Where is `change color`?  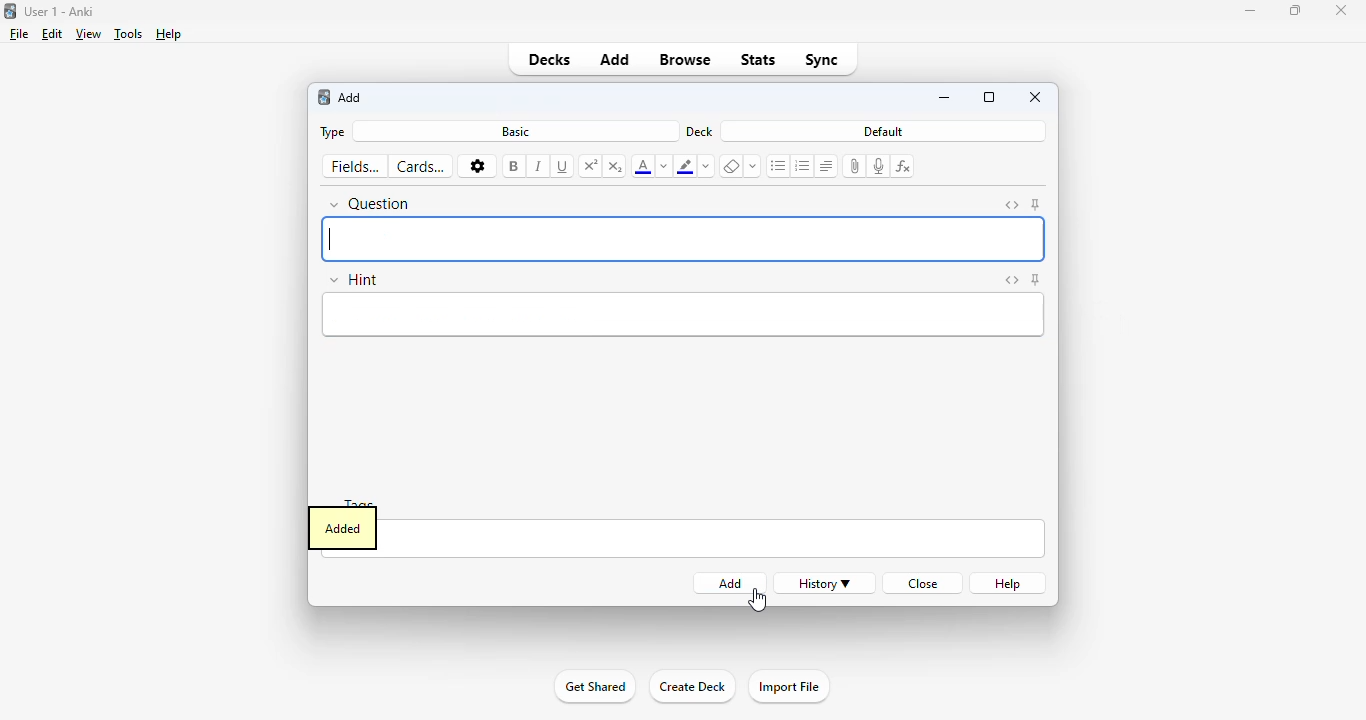 change color is located at coordinates (664, 167).